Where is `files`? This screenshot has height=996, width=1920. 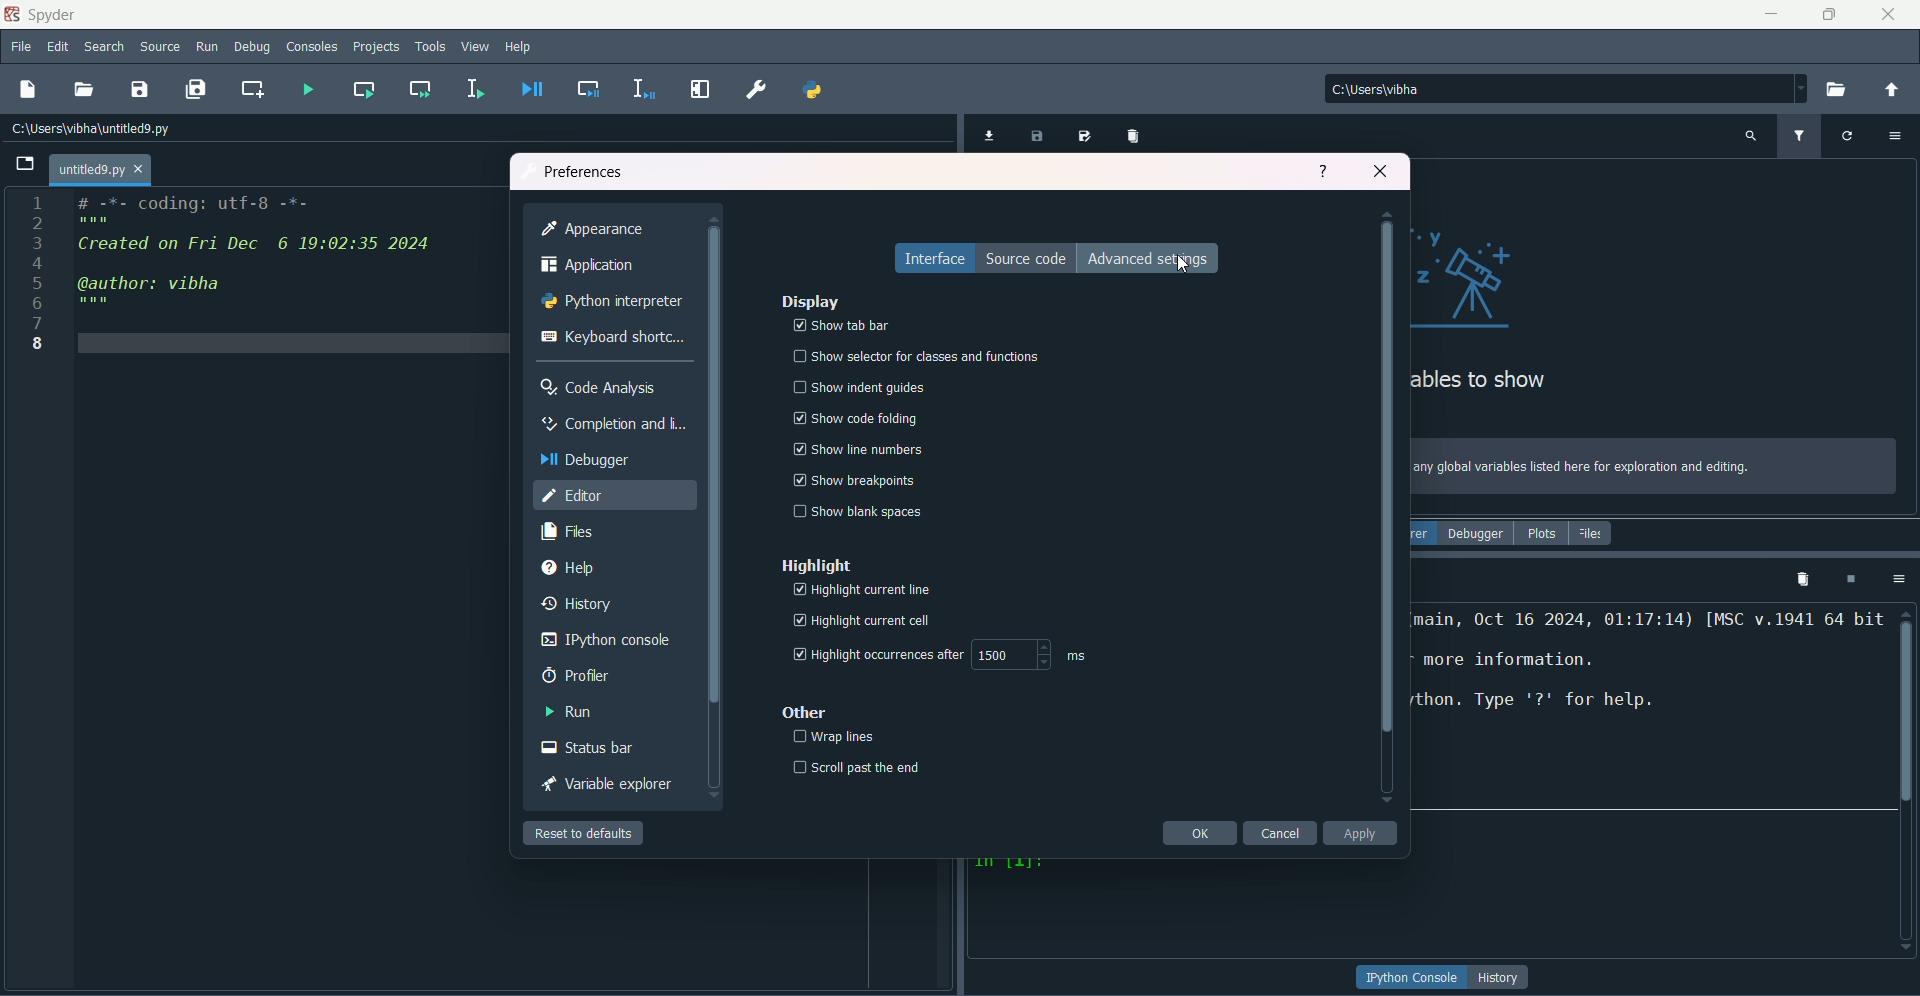 files is located at coordinates (567, 534).